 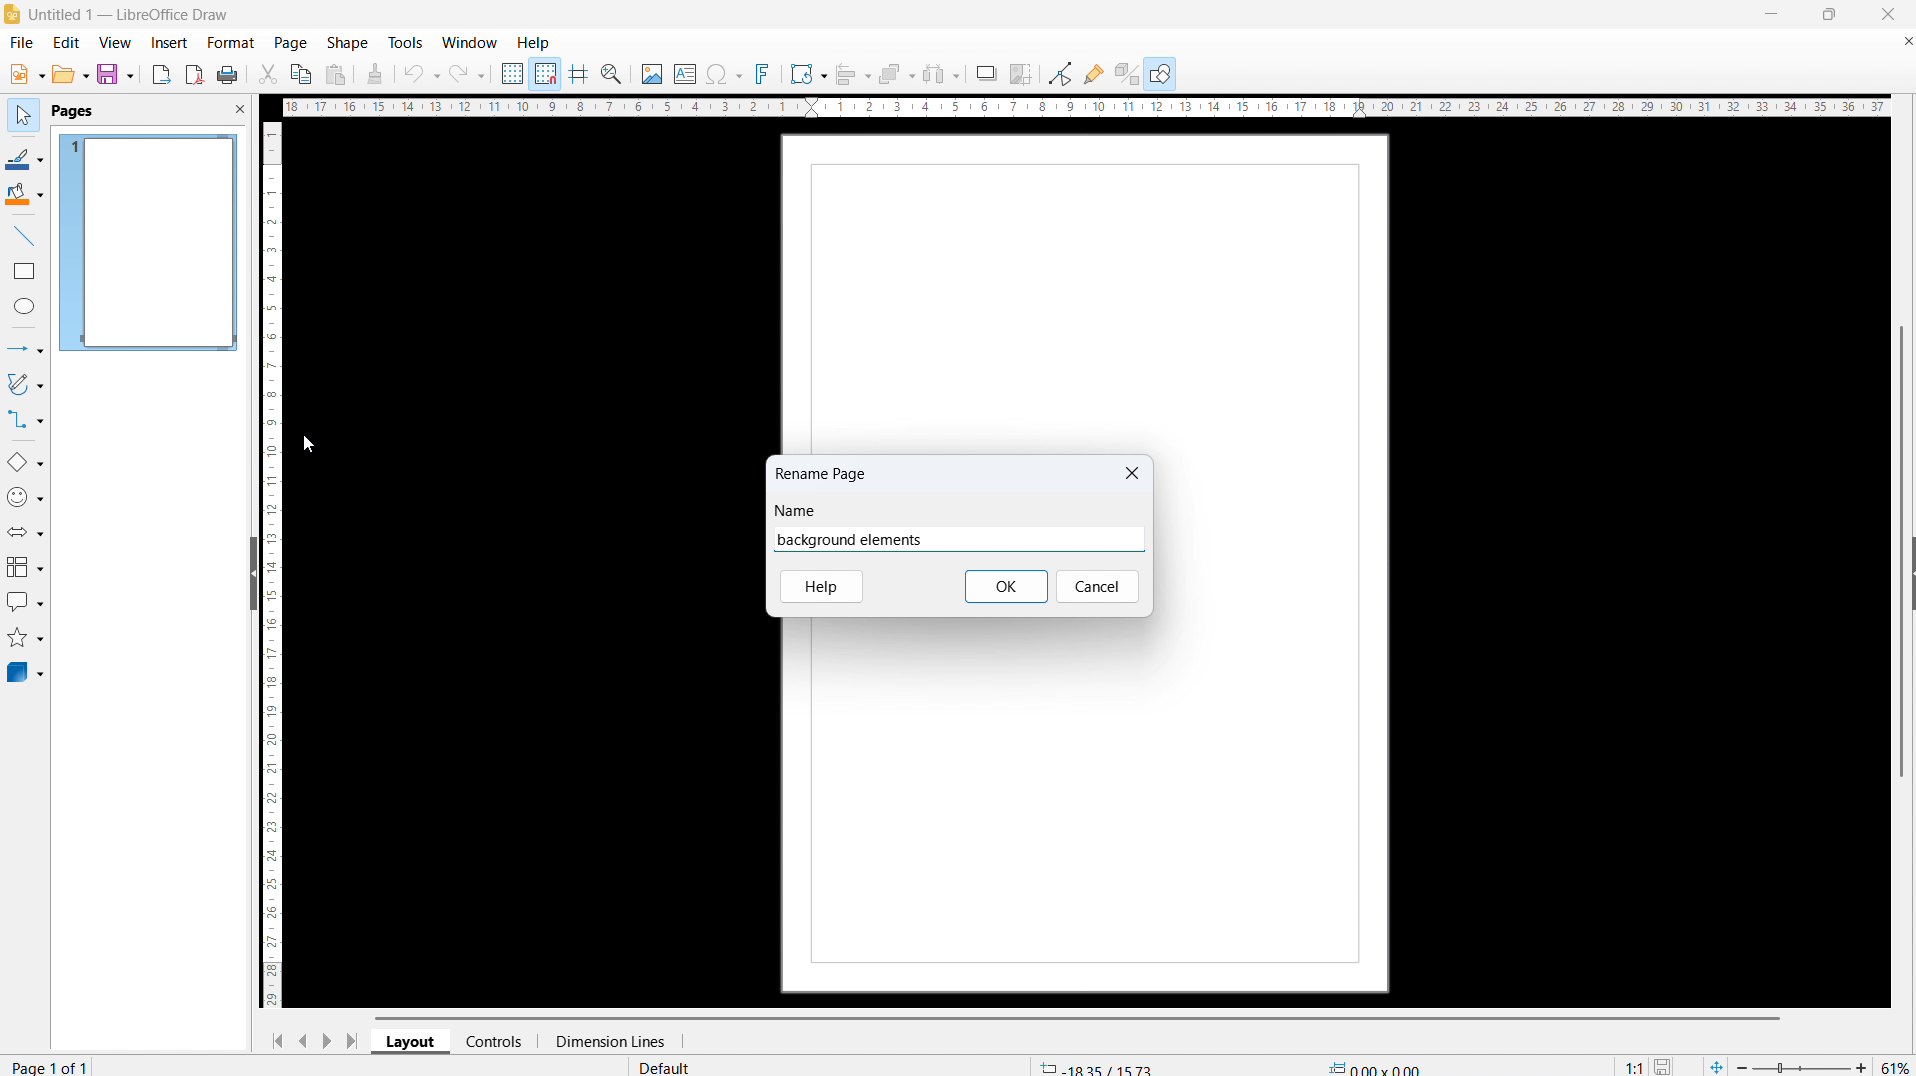 I want to click on Snap to grid , so click(x=545, y=74).